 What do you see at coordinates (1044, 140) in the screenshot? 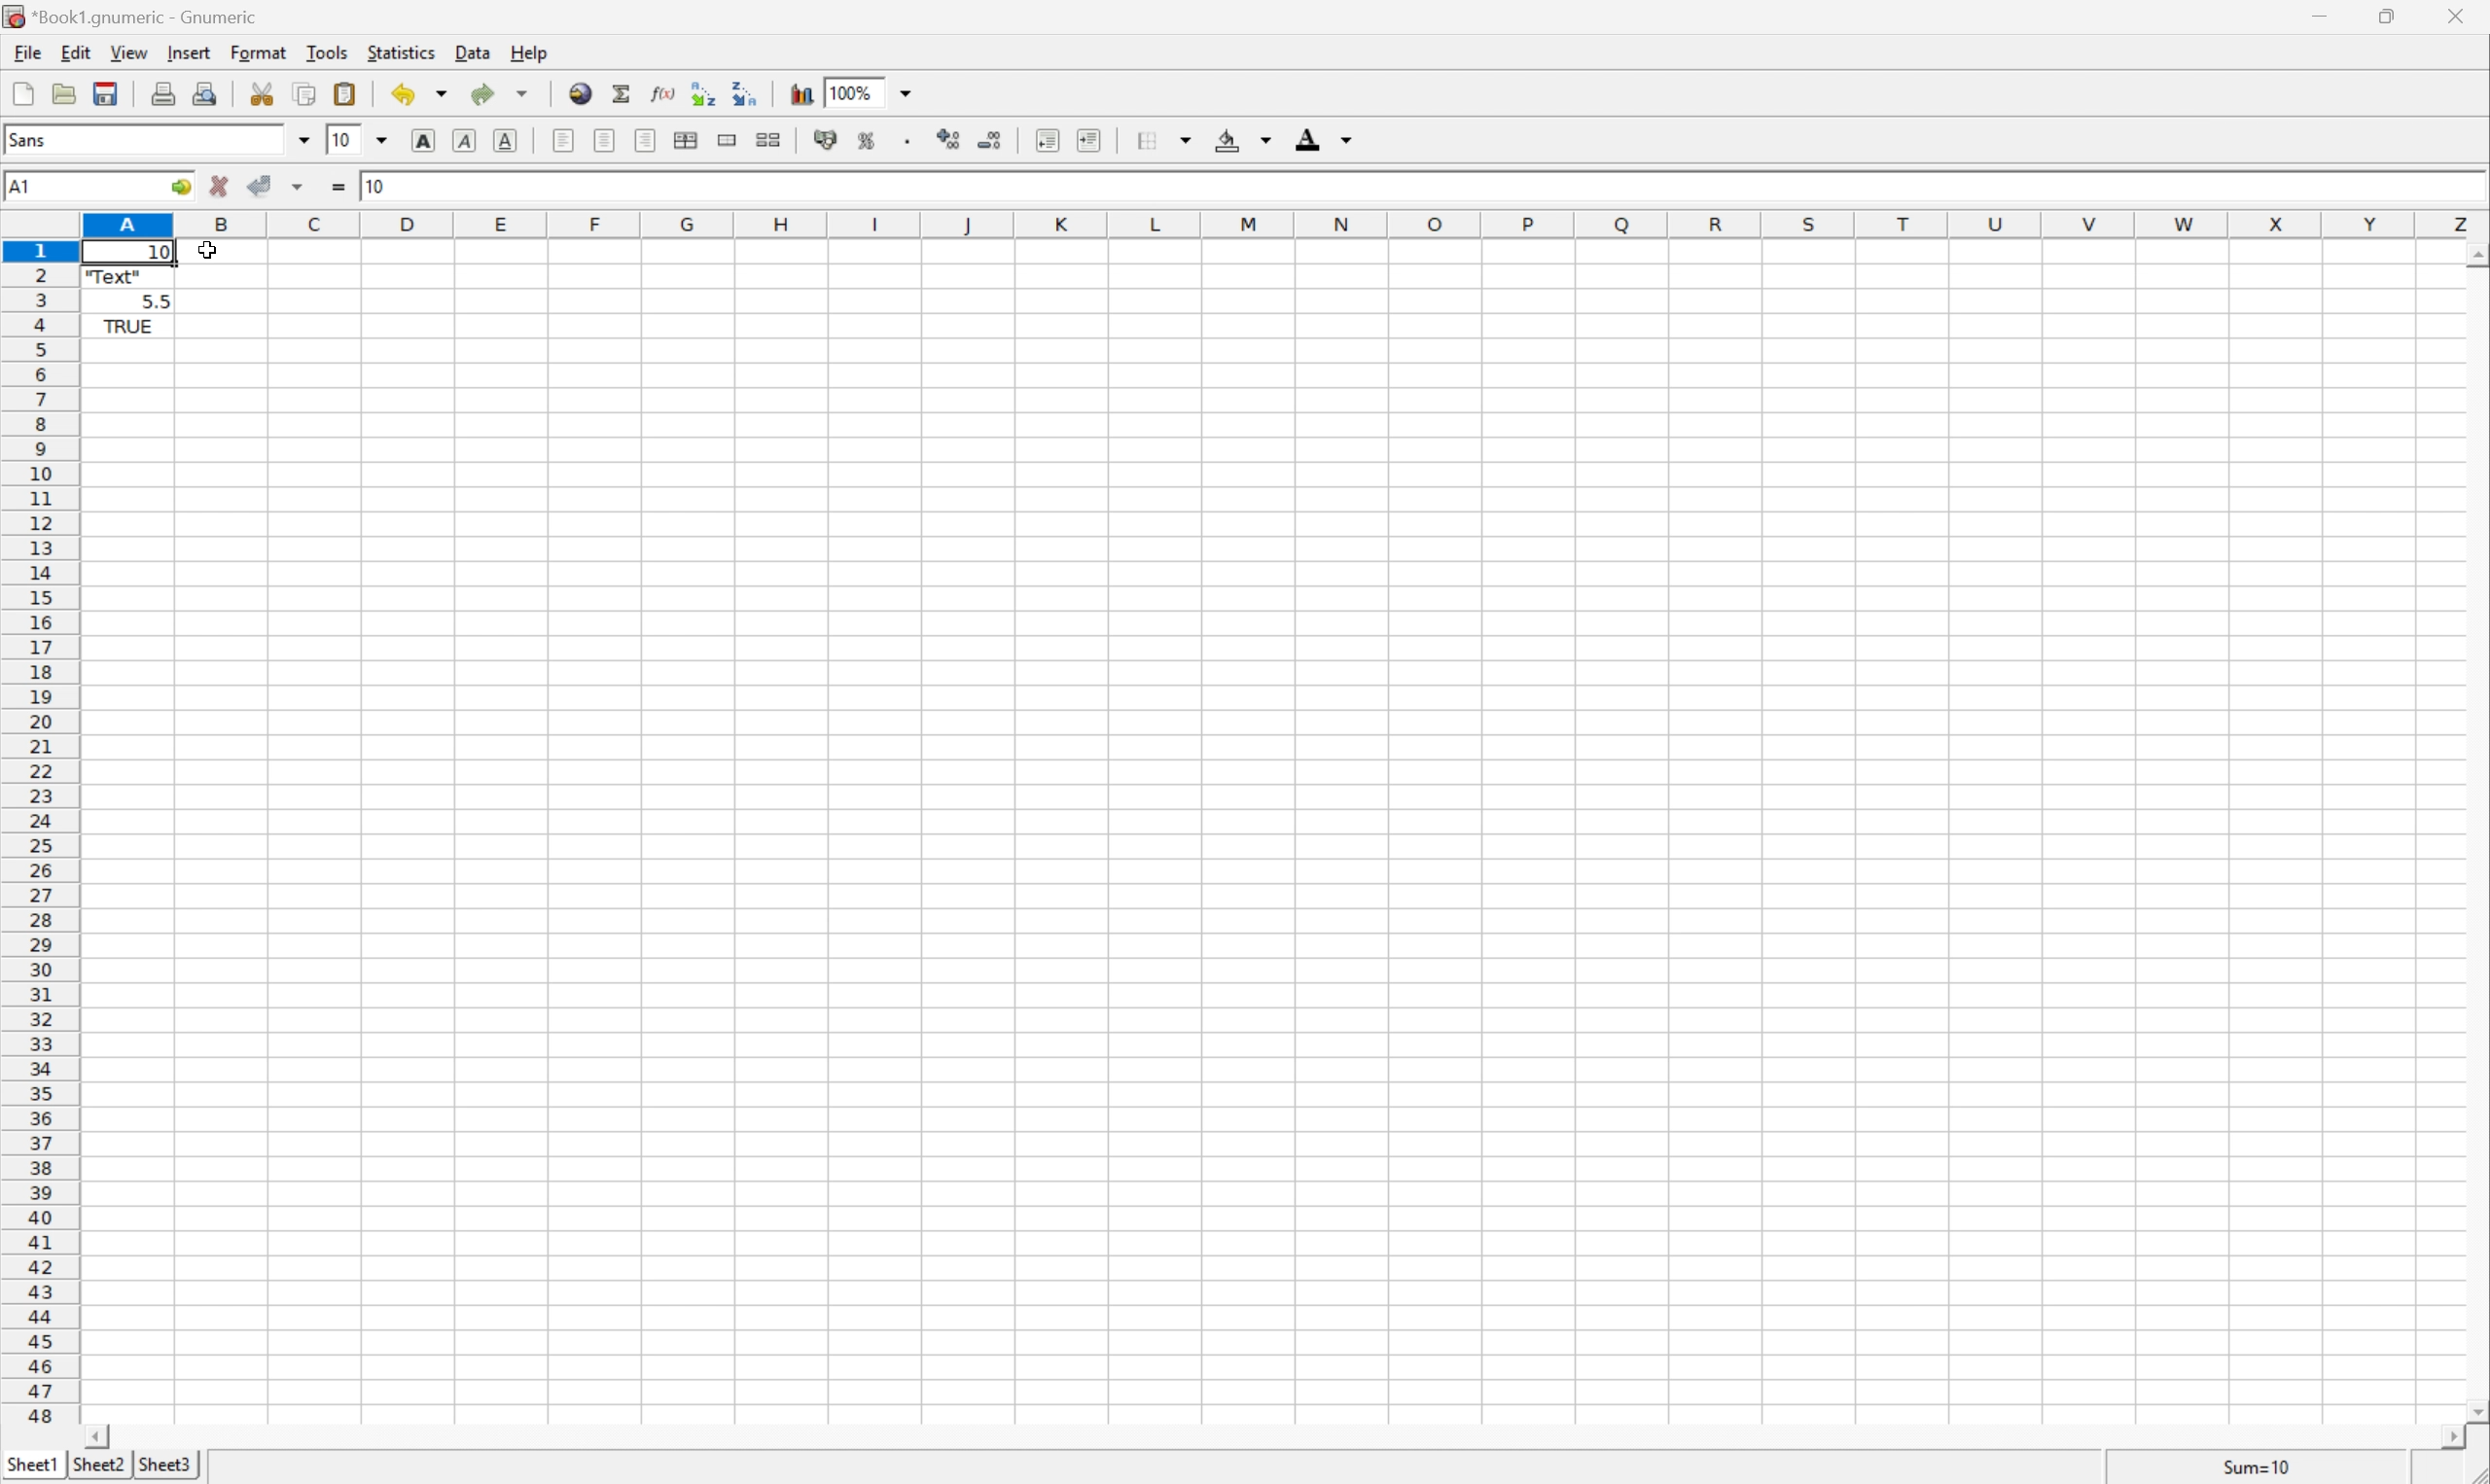
I see `Decrease indent, and align the contents to the left` at bounding box center [1044, 140].